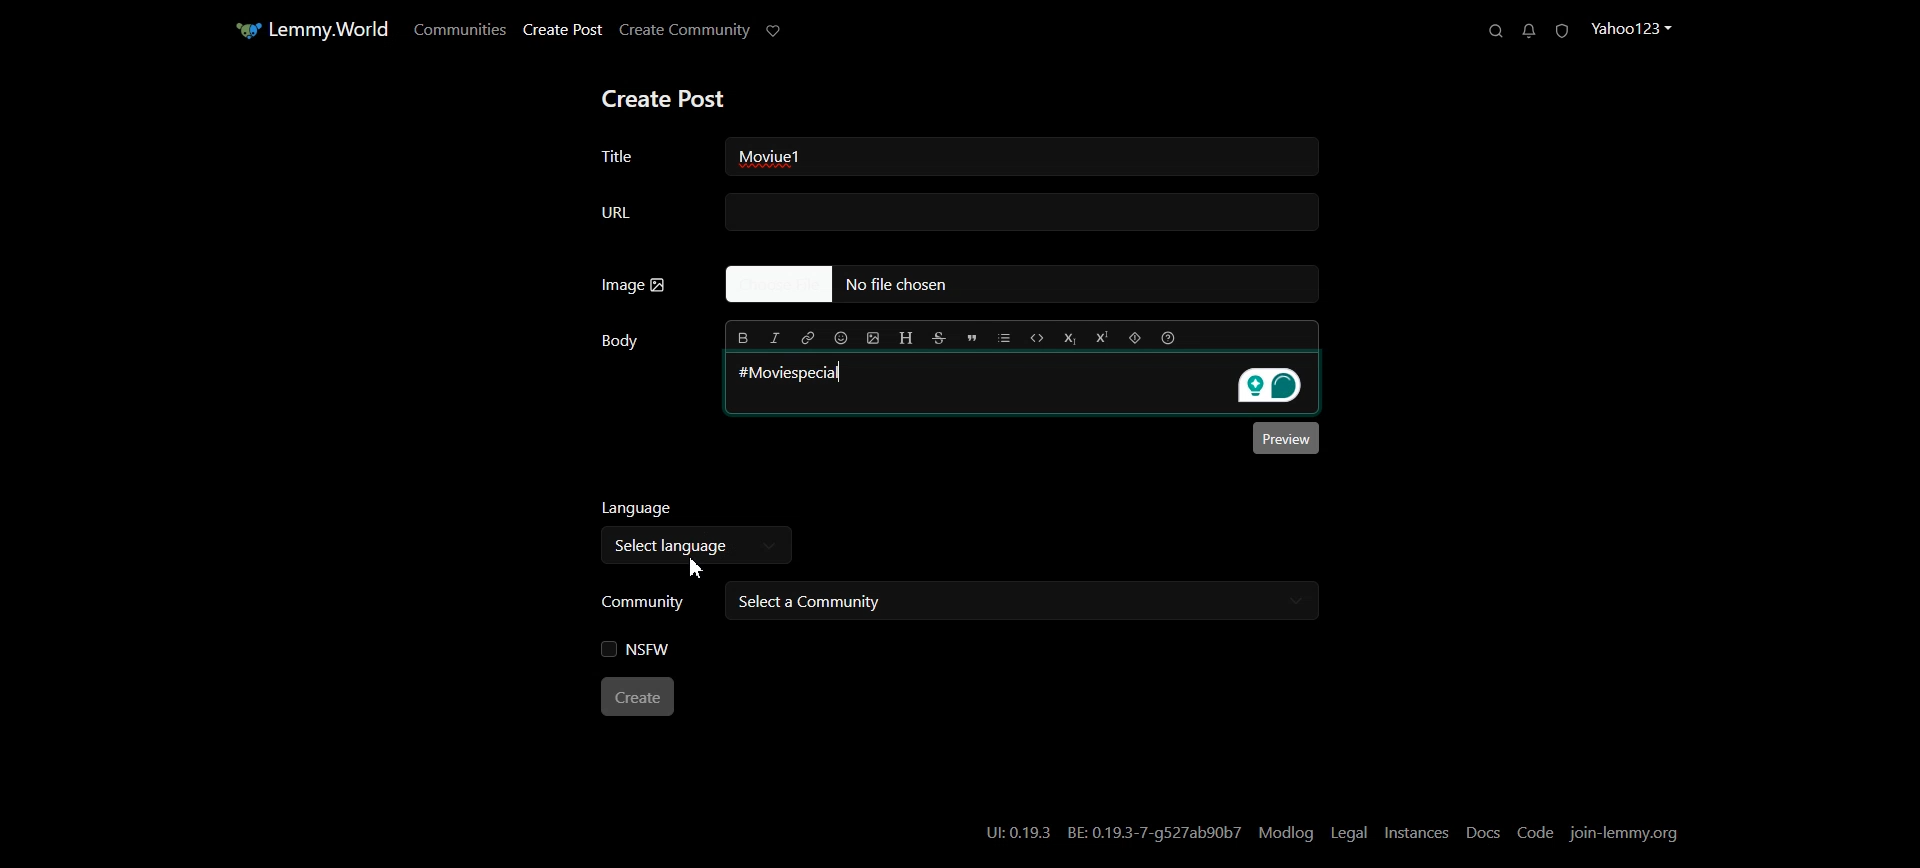  What do you see at coordinates (1003, 338) in the screenshot?
I see `List` at bounding box center [1003, 338].